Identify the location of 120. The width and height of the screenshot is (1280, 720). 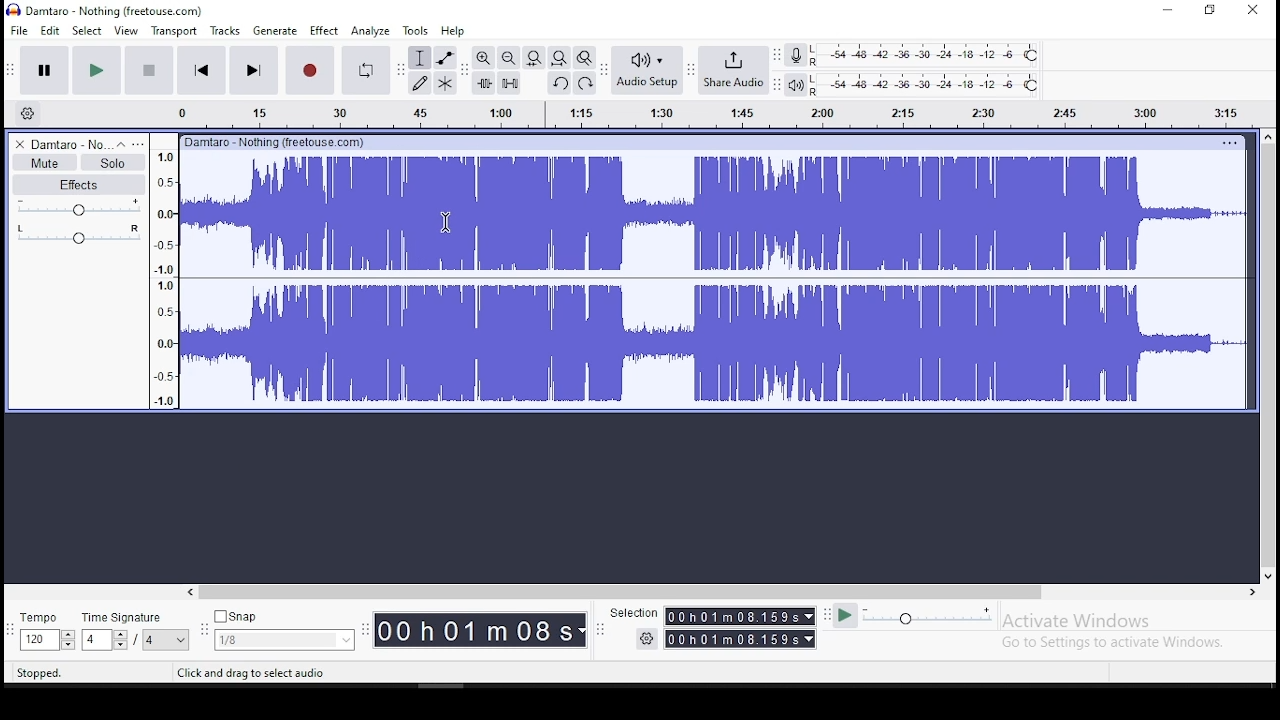
(37, 640).